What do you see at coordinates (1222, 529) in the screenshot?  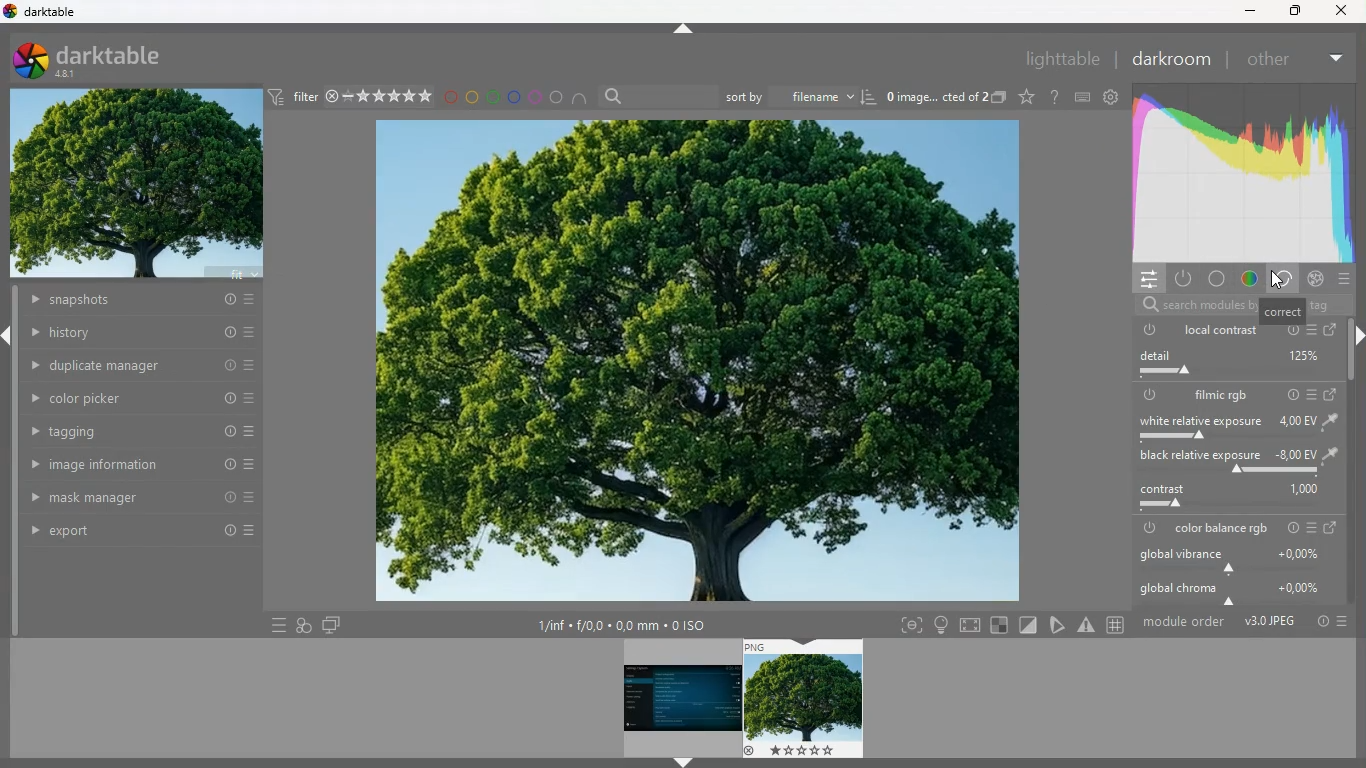 I see `color balance rgb` at bounding box center [1222, 529].